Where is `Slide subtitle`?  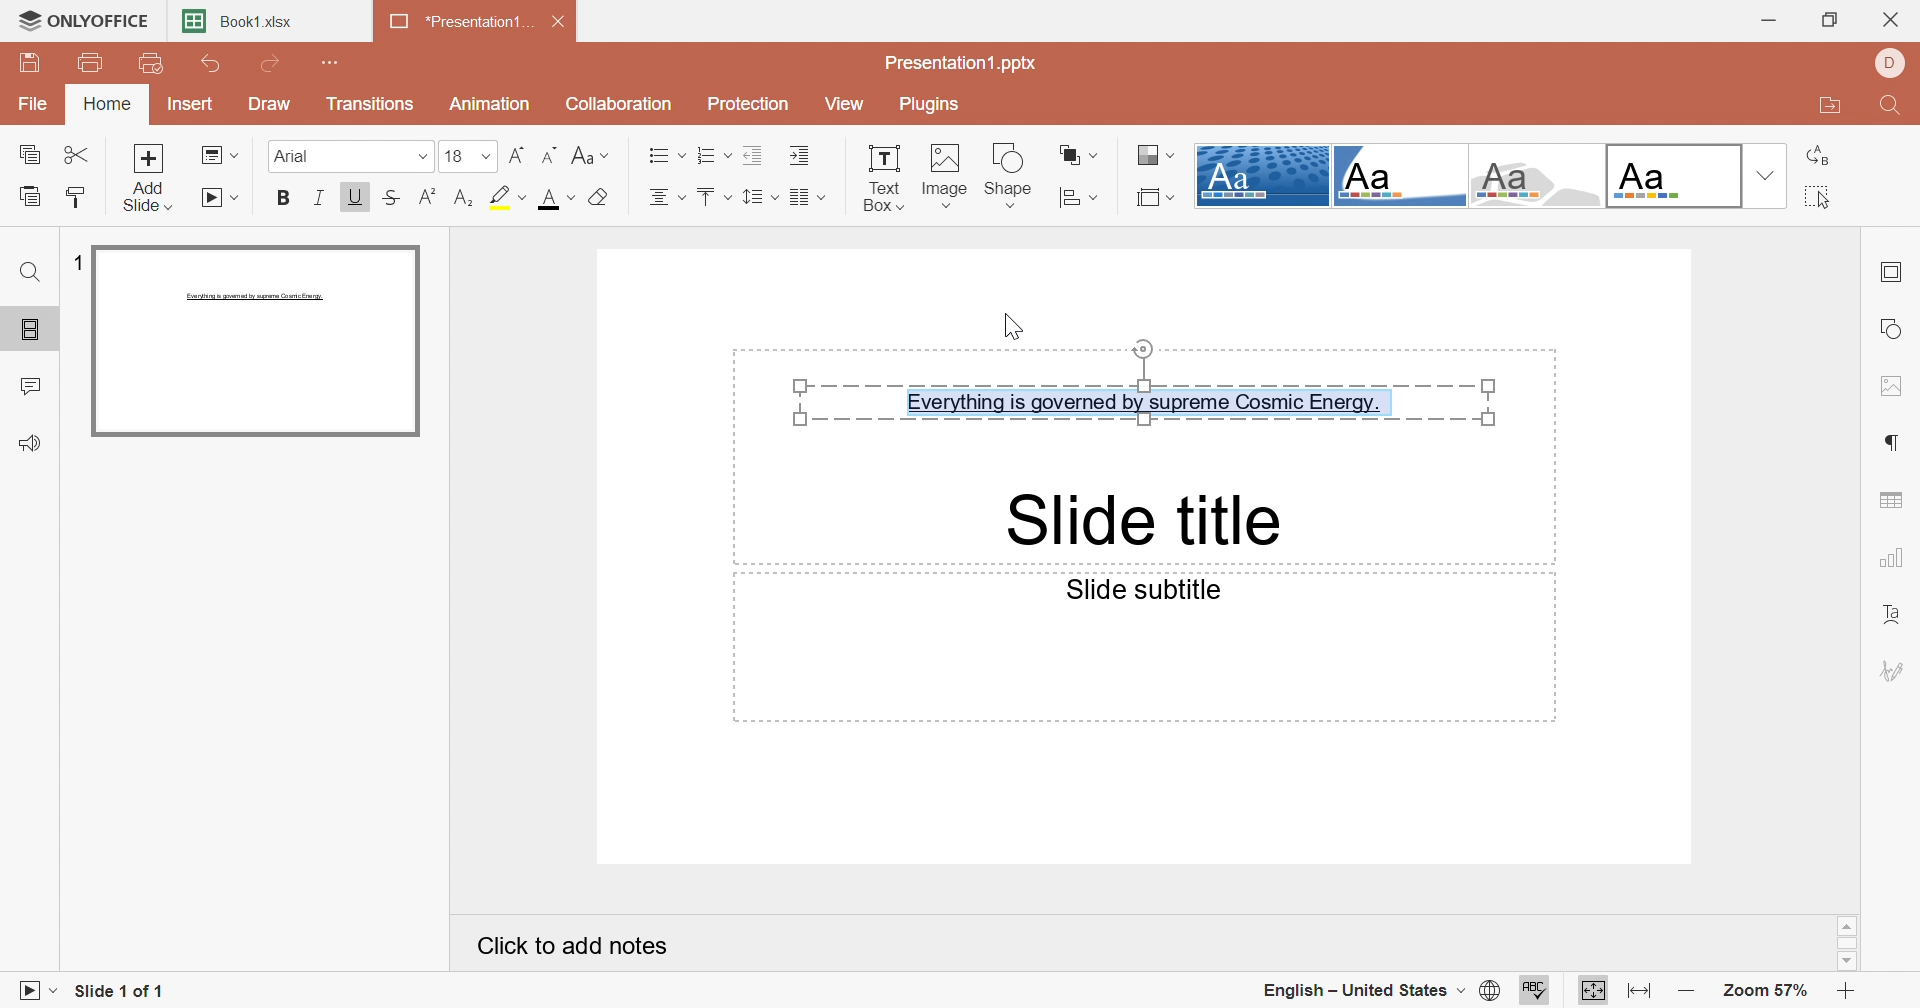 Slide subtitle is located at coordinates (1132, 588).